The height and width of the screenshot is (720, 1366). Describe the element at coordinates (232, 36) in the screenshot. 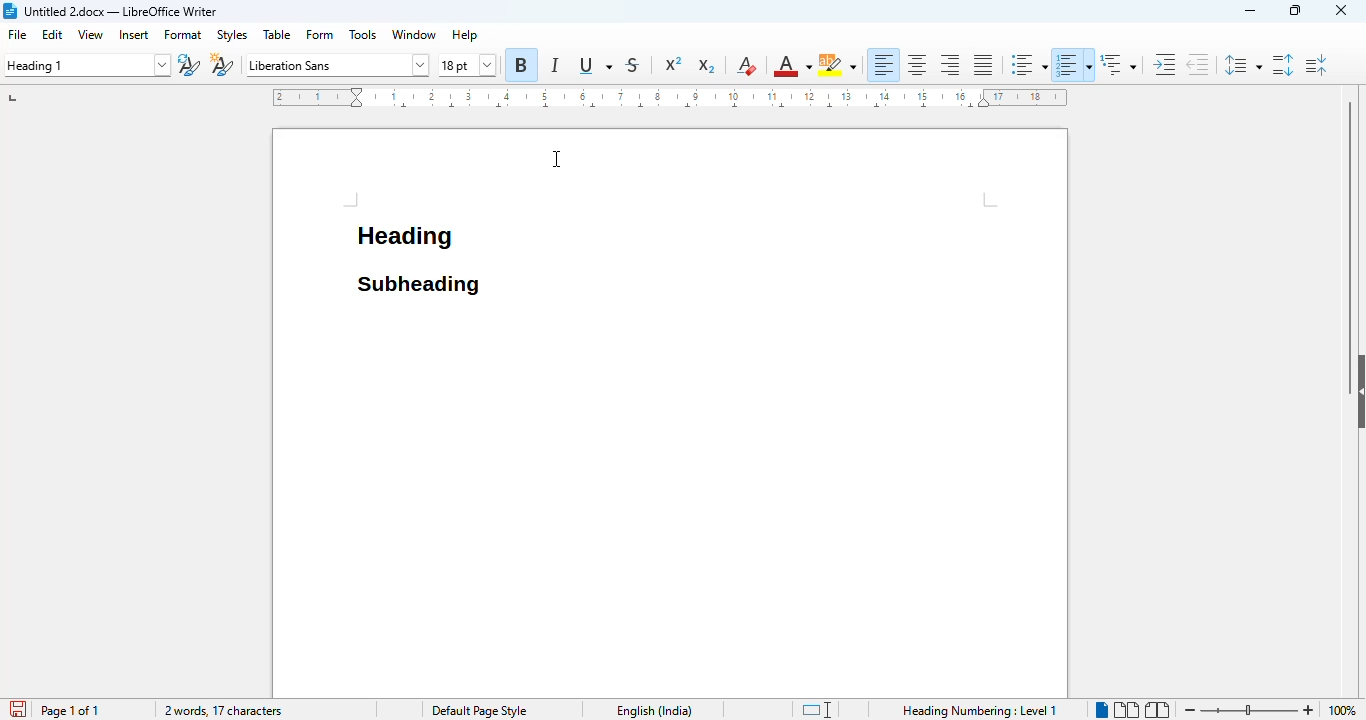

I see `styles` at that location.